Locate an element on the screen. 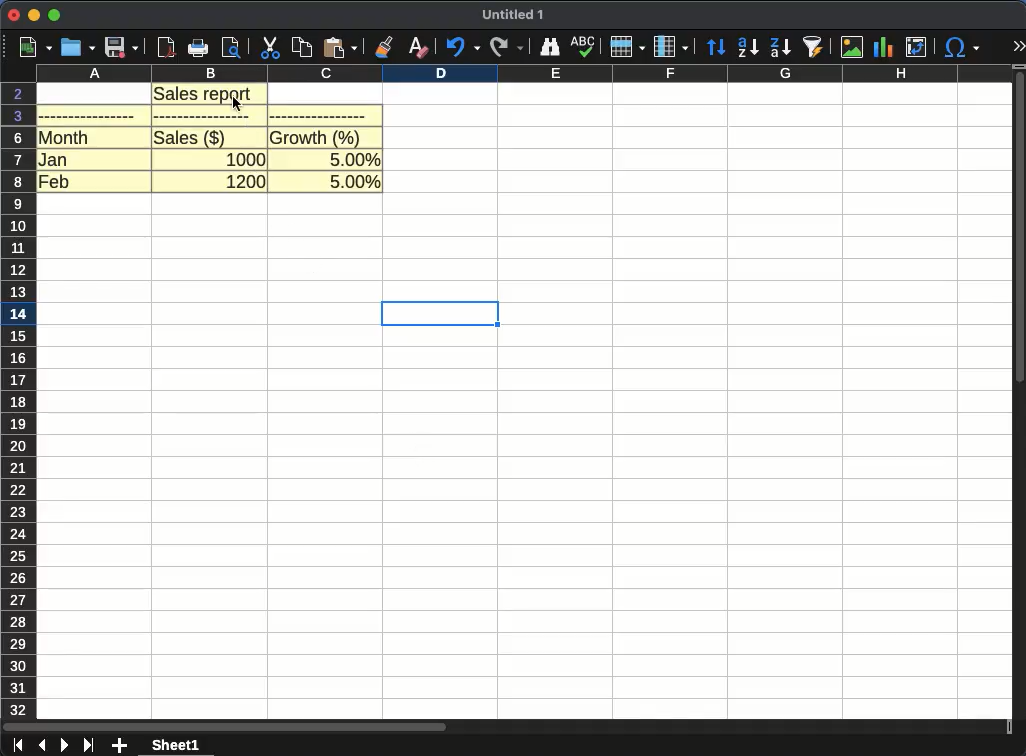  row is located at coordinates (627, 46).